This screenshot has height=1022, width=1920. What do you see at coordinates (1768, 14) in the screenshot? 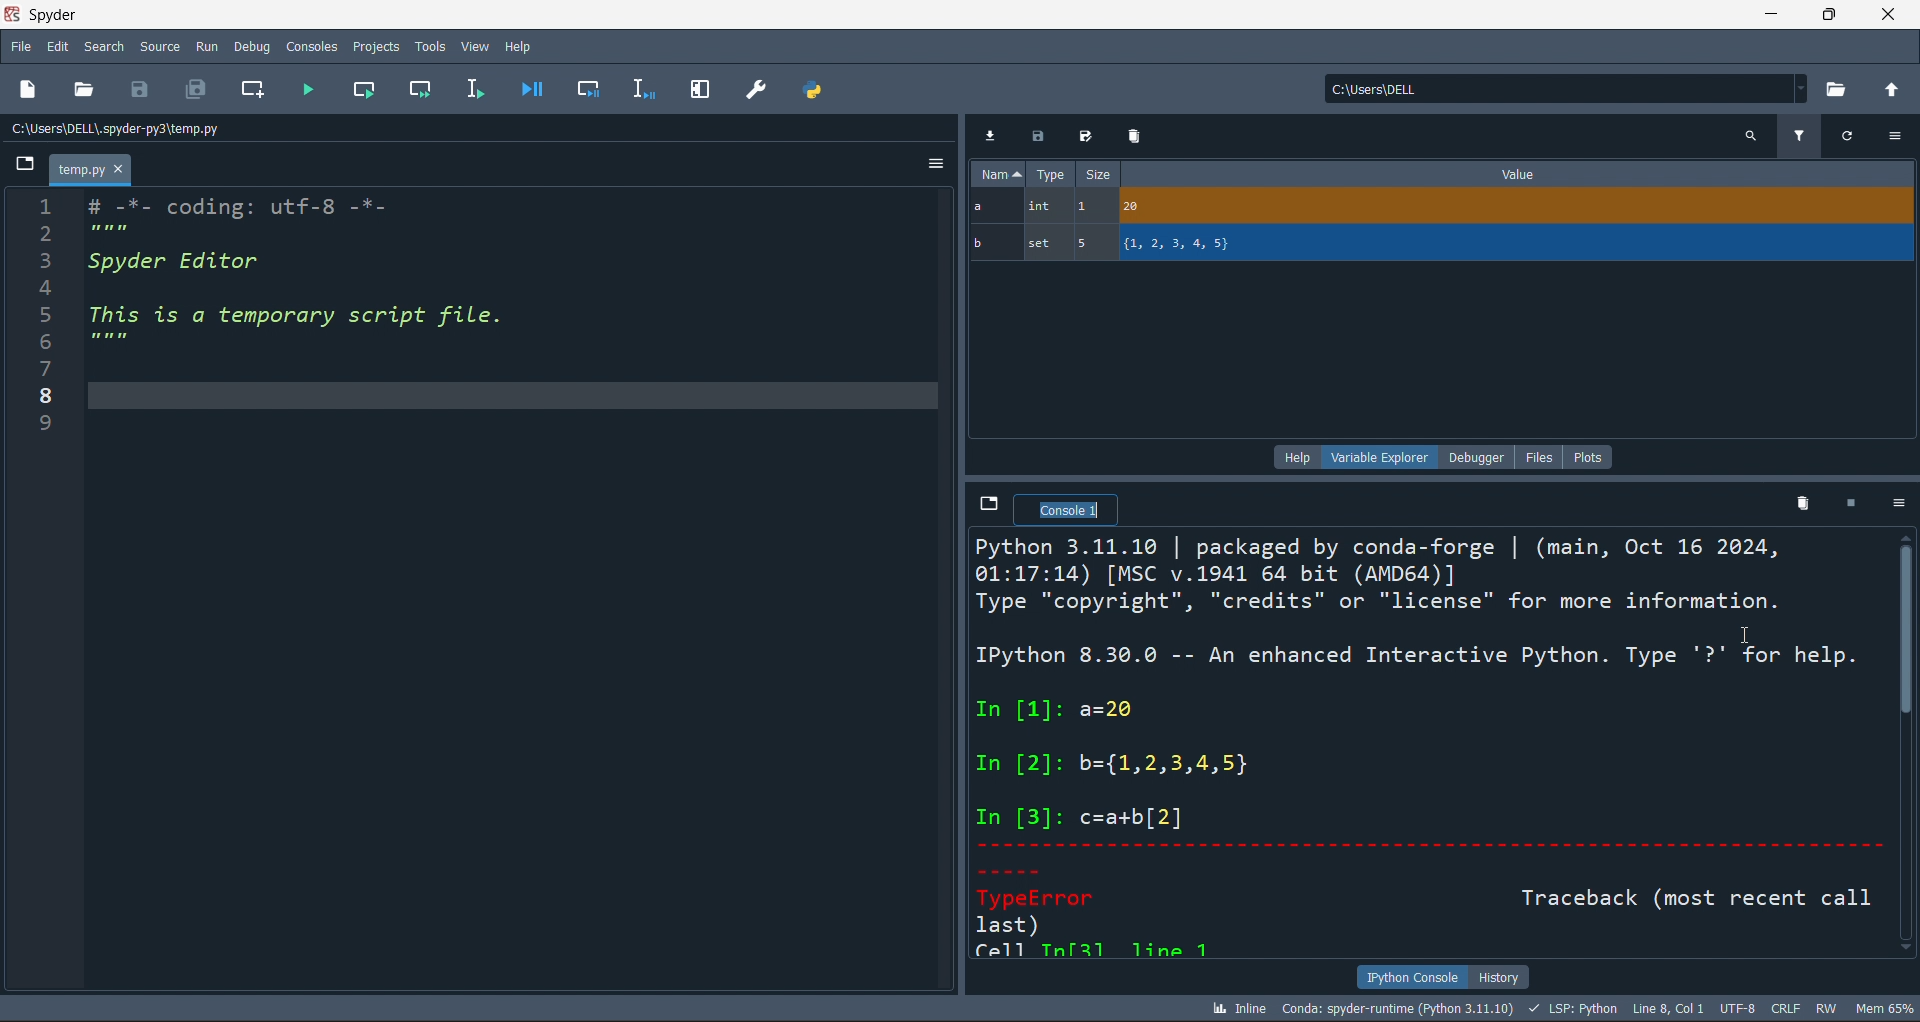
I see `minimize` at bounding box center [1768, 14].